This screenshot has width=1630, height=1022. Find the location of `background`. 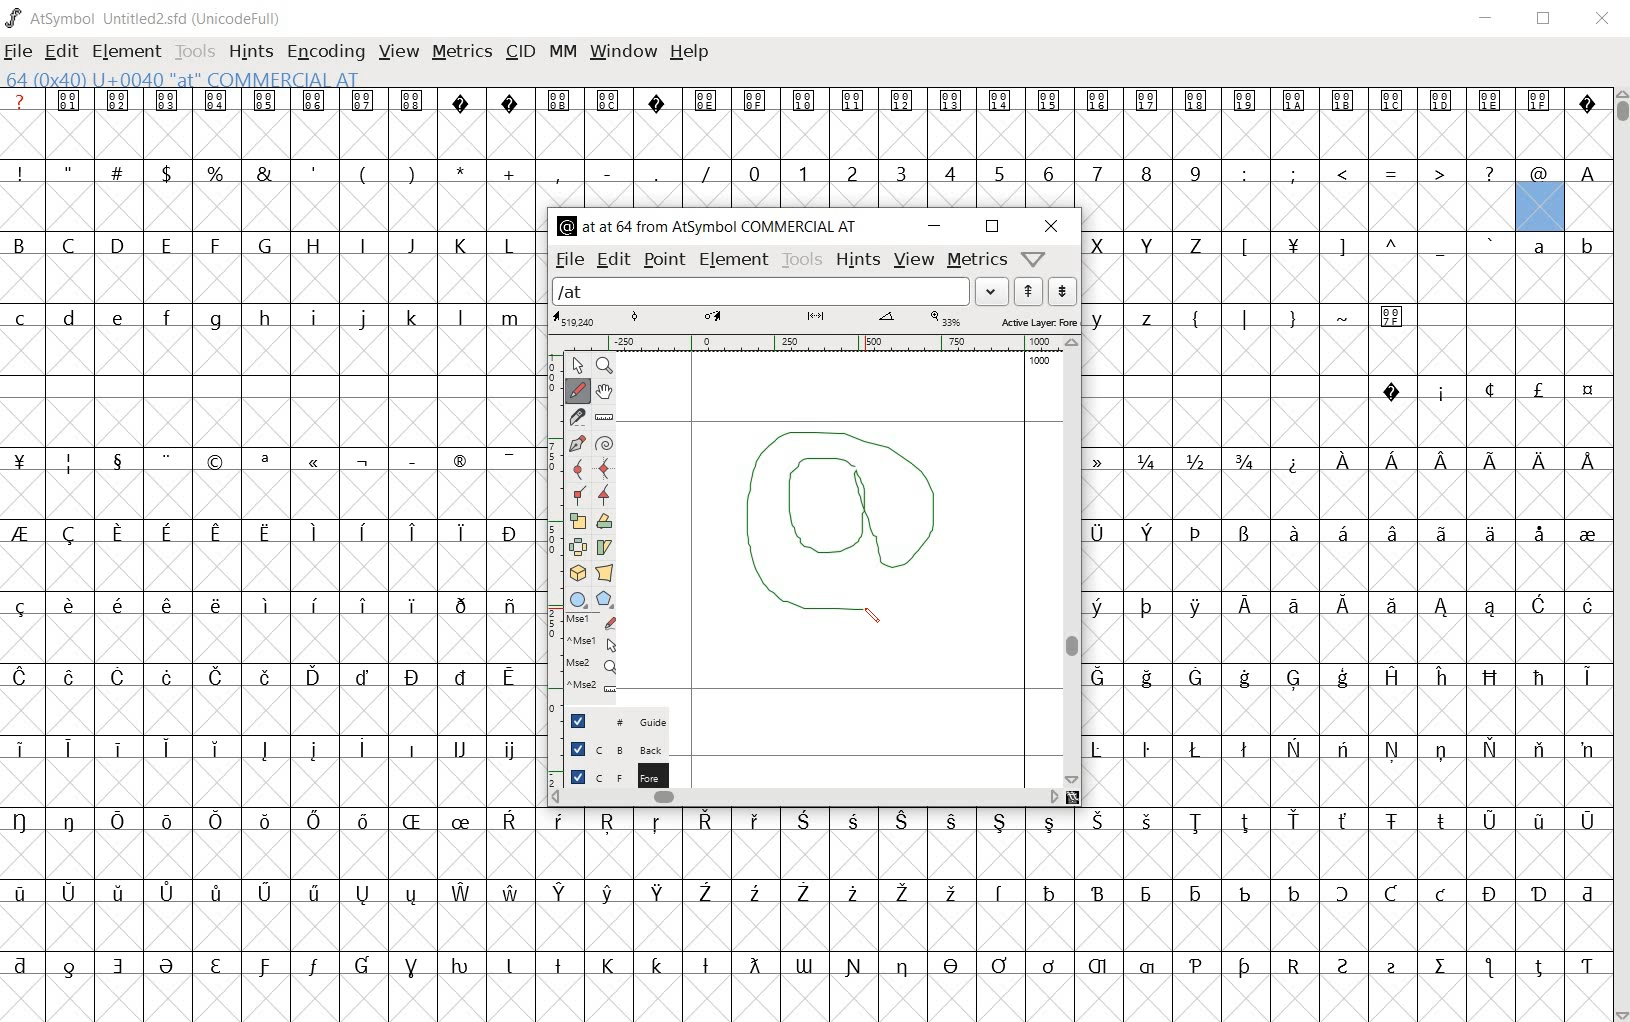

background is located at coordinates (636, 748).